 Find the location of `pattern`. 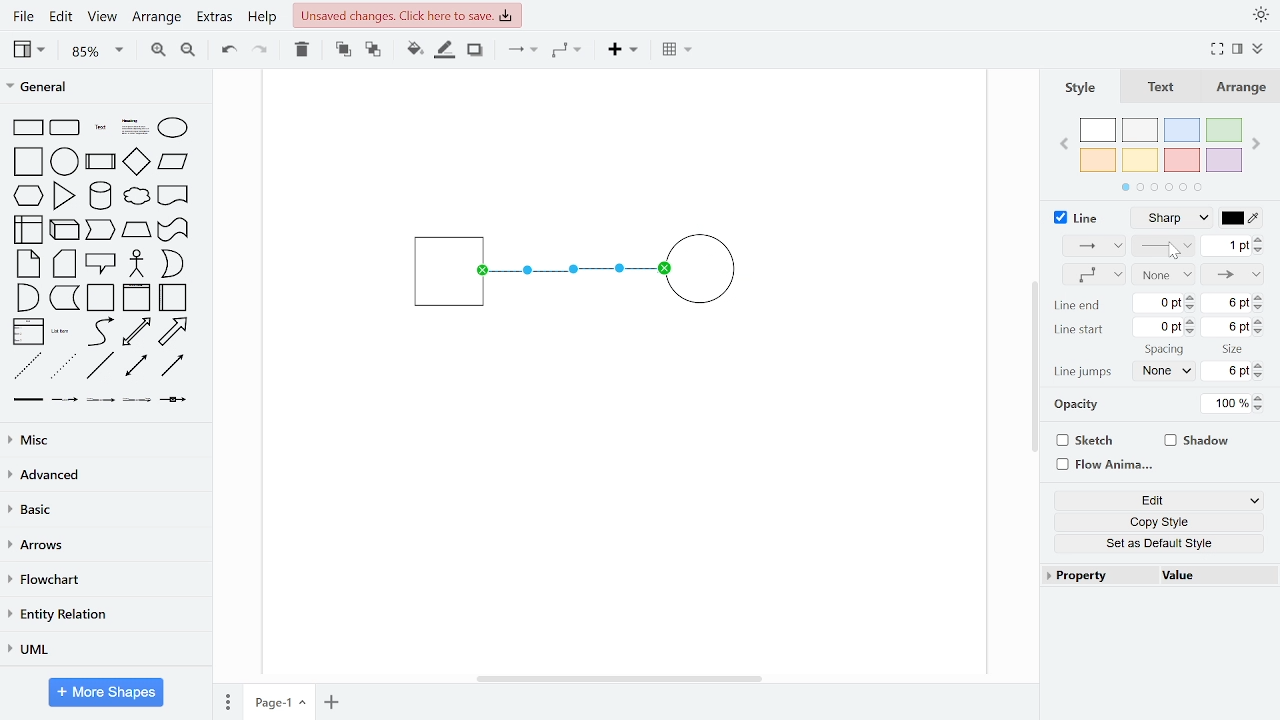

pattern is located at coordinates (1163, 247).